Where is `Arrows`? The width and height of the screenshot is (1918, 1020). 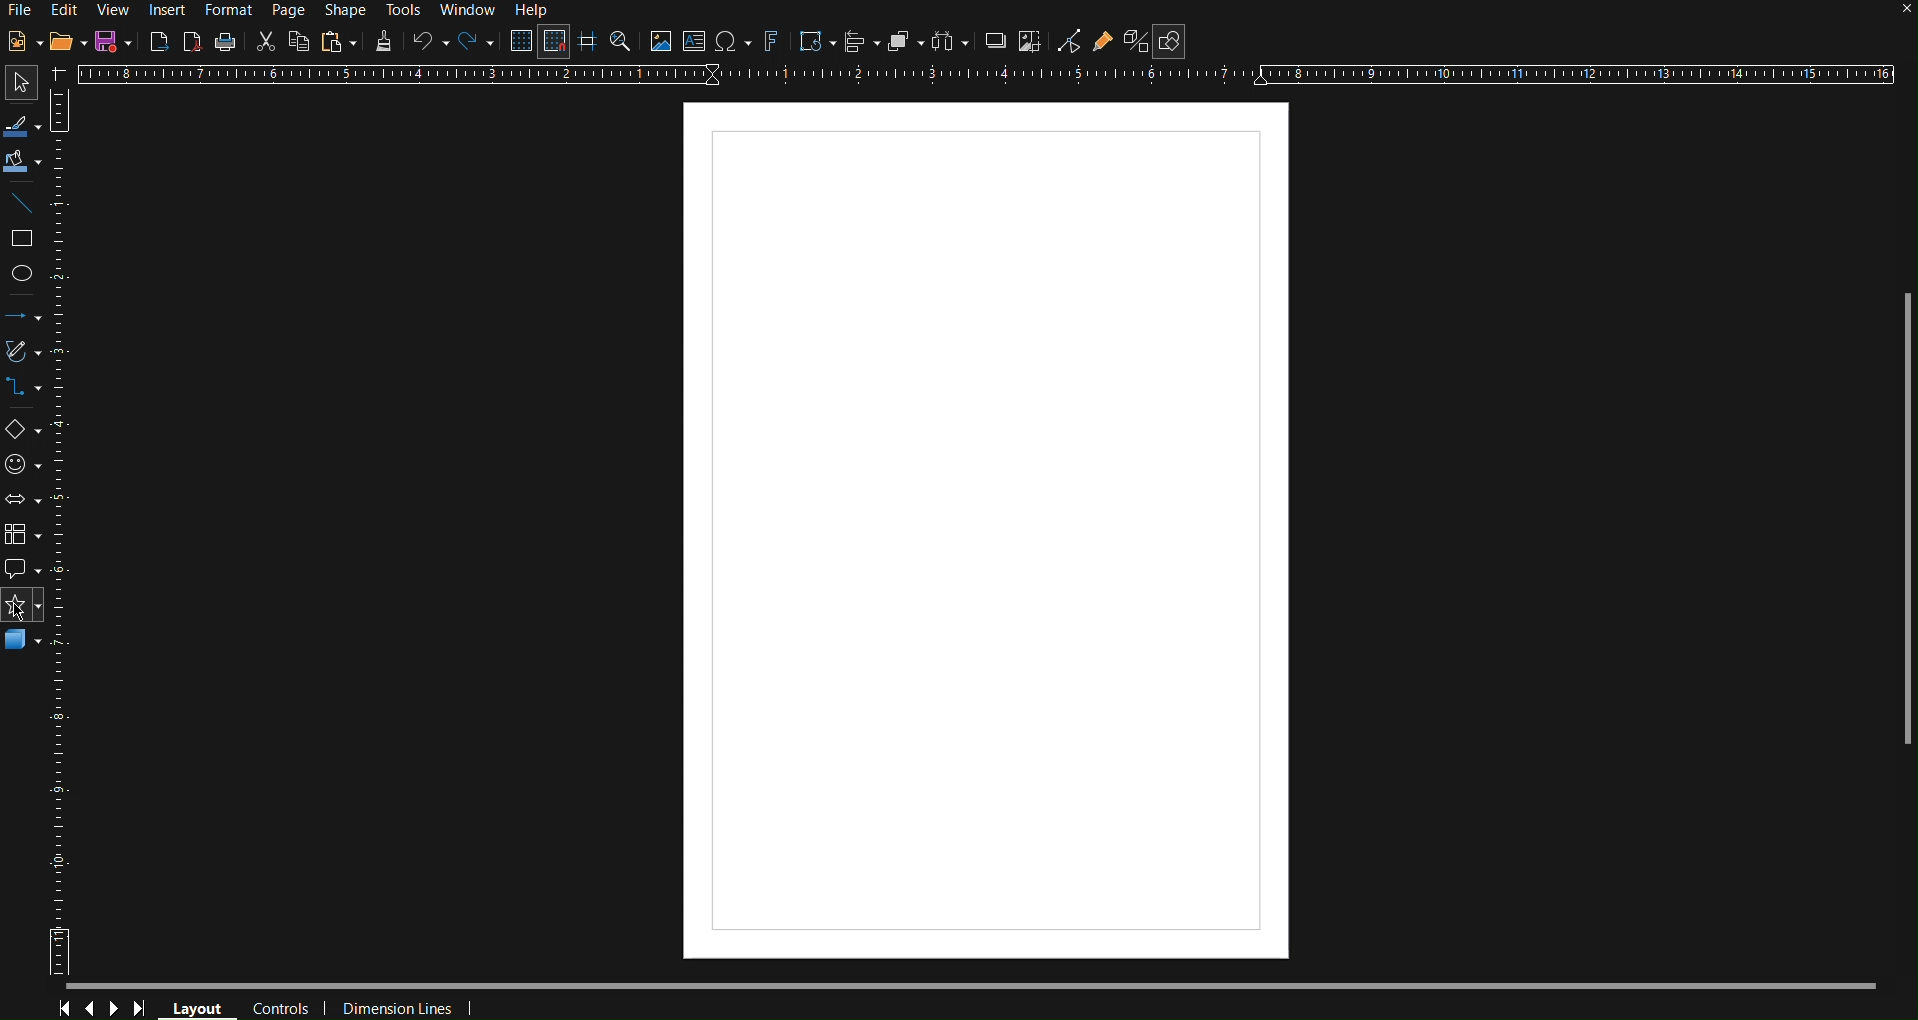 Arrows is located at coordinates (25, 321).